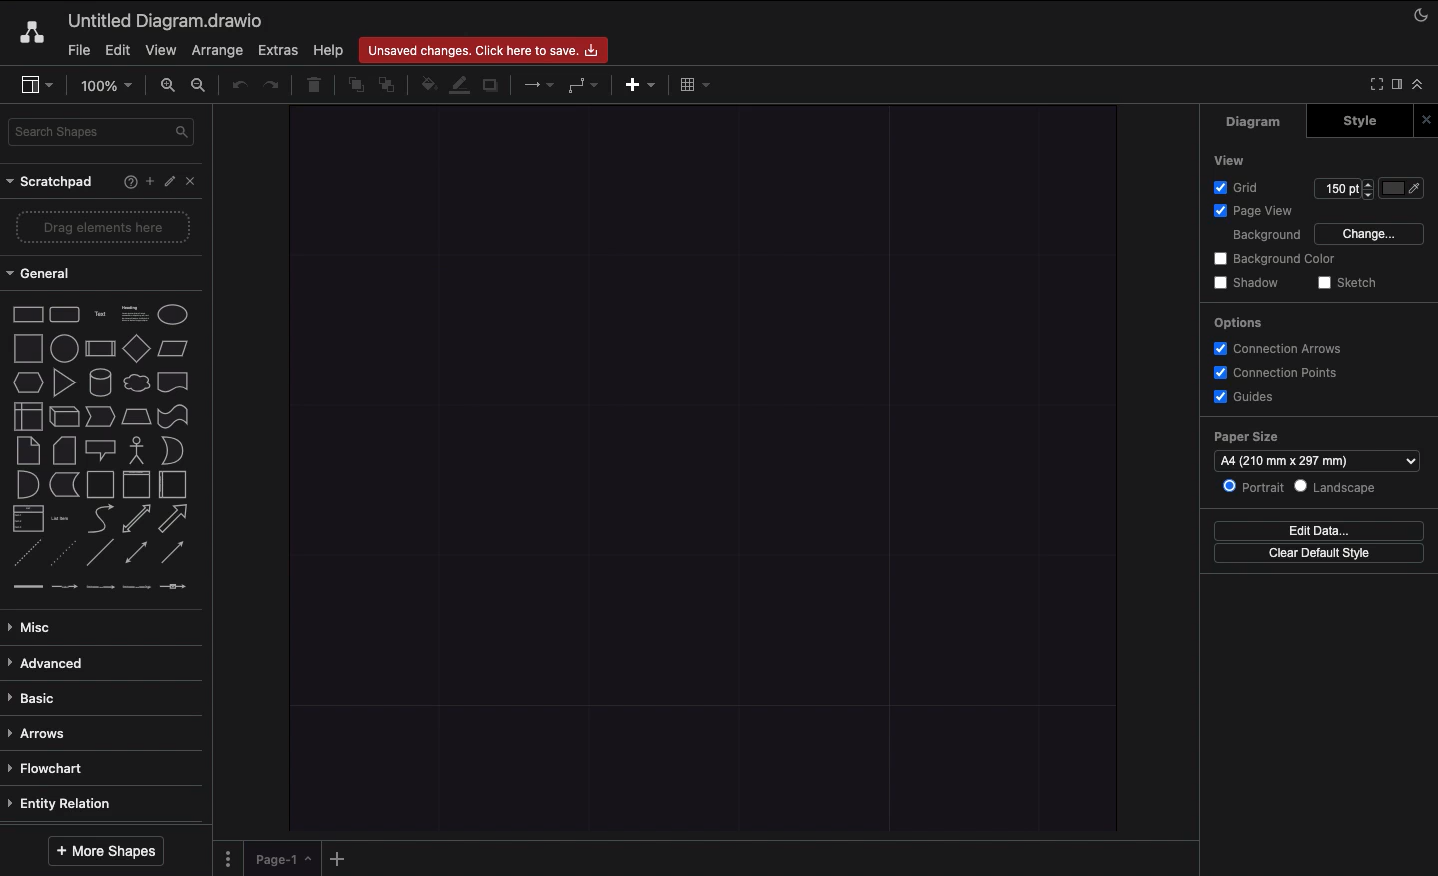 This screenshot has height=876, width=1438. What do you see at coordinates (1238, 189) in the screenshot?
I see `Grid` at bounding box center [1238, 189].